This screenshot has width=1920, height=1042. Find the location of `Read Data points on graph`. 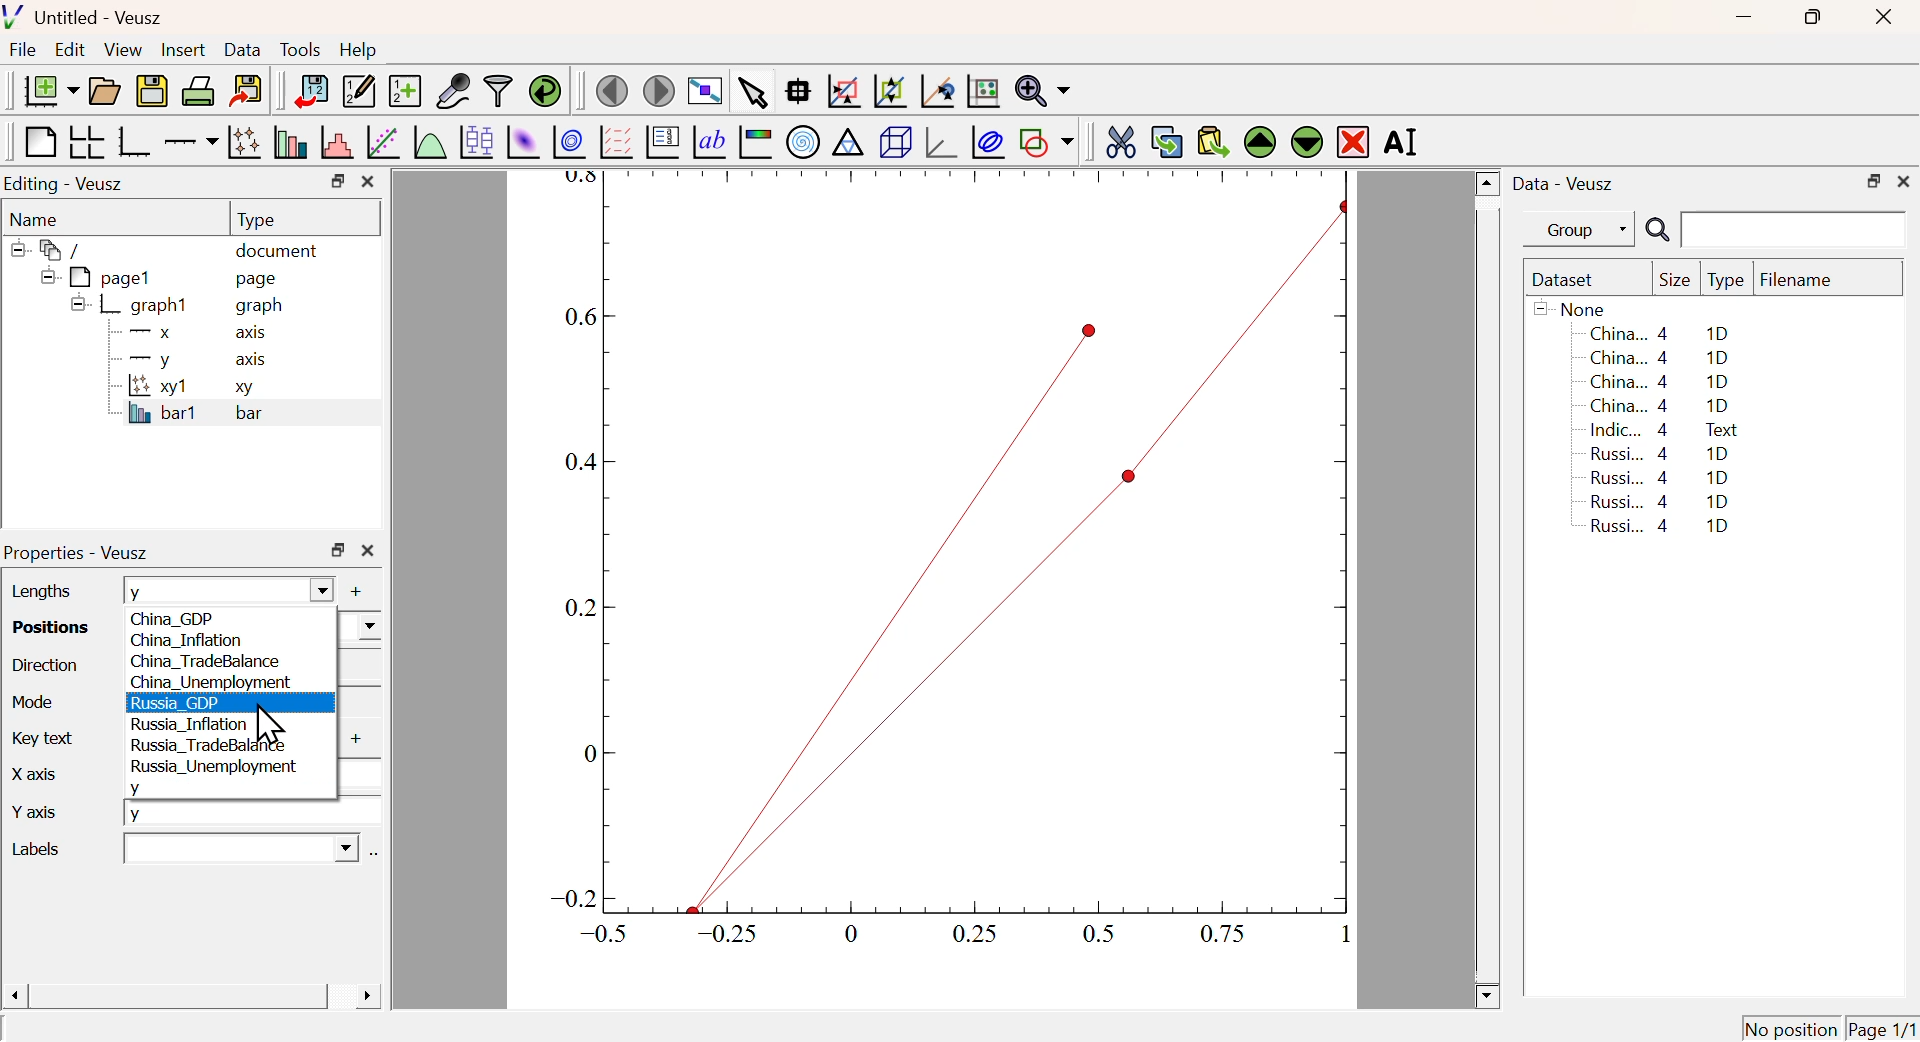

Read Data points on graph is located at coordinates (798, 90).